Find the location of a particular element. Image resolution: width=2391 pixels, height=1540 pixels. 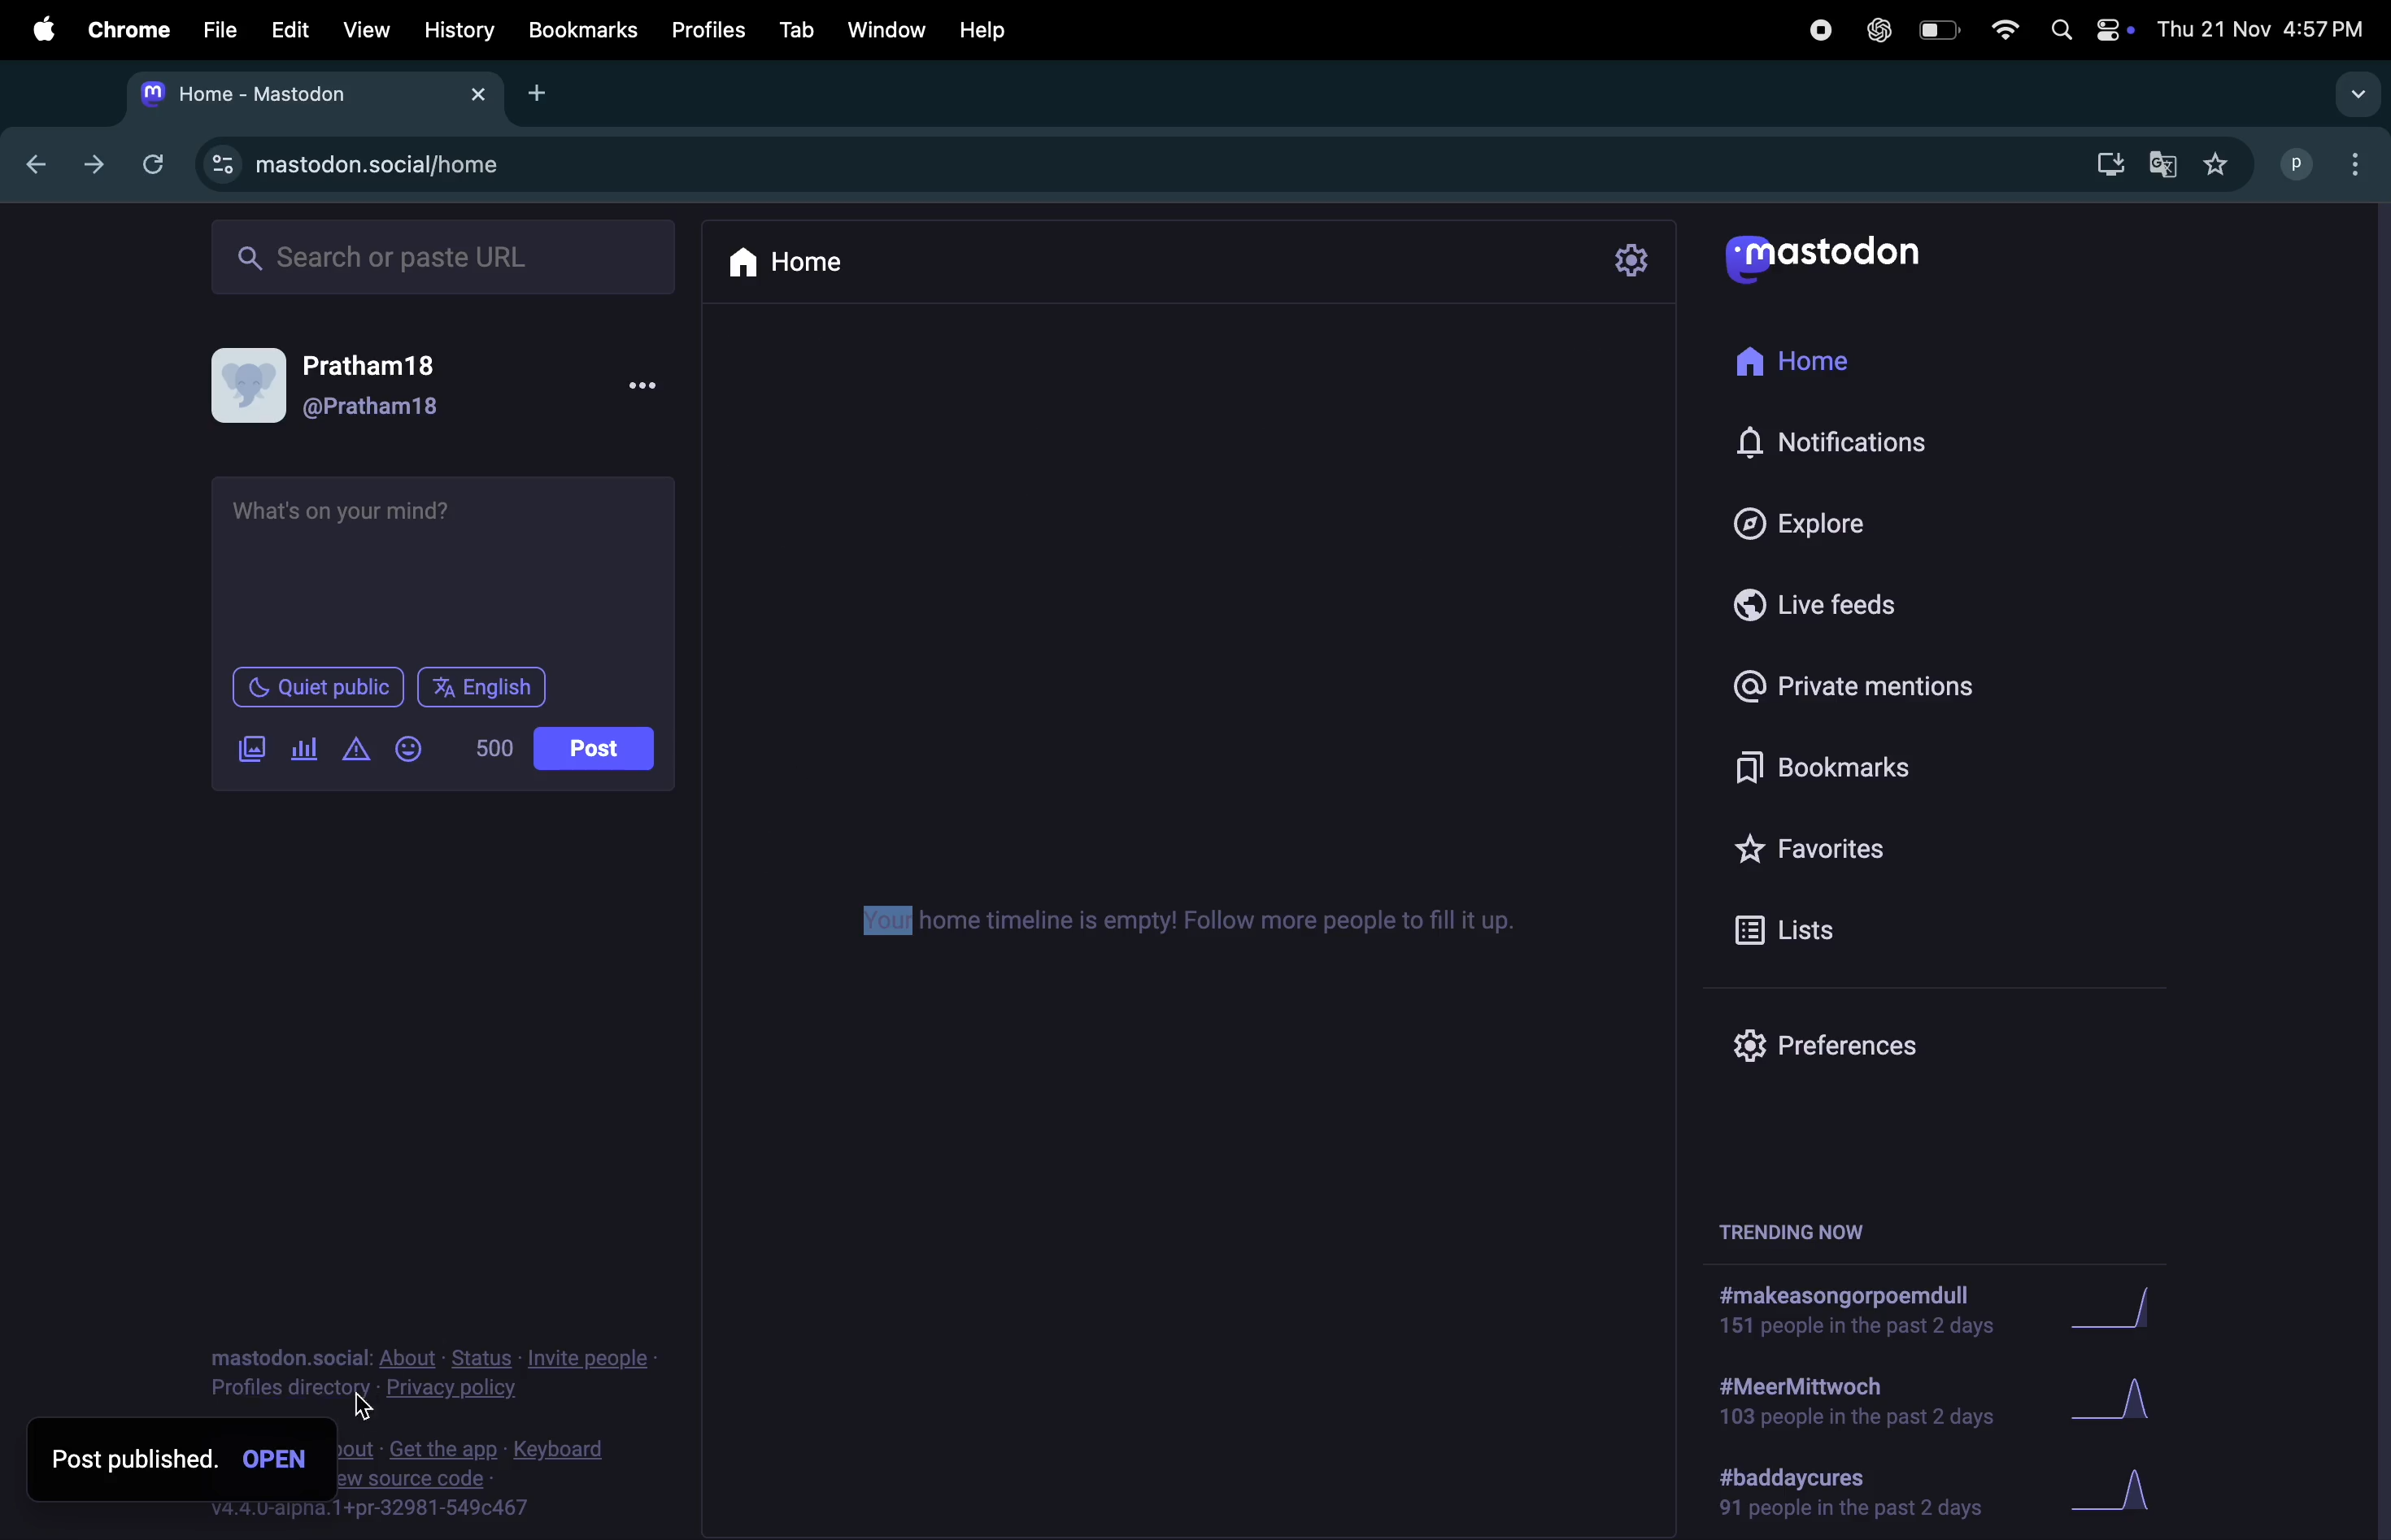

timelines is located at coordinates (1174, 924).